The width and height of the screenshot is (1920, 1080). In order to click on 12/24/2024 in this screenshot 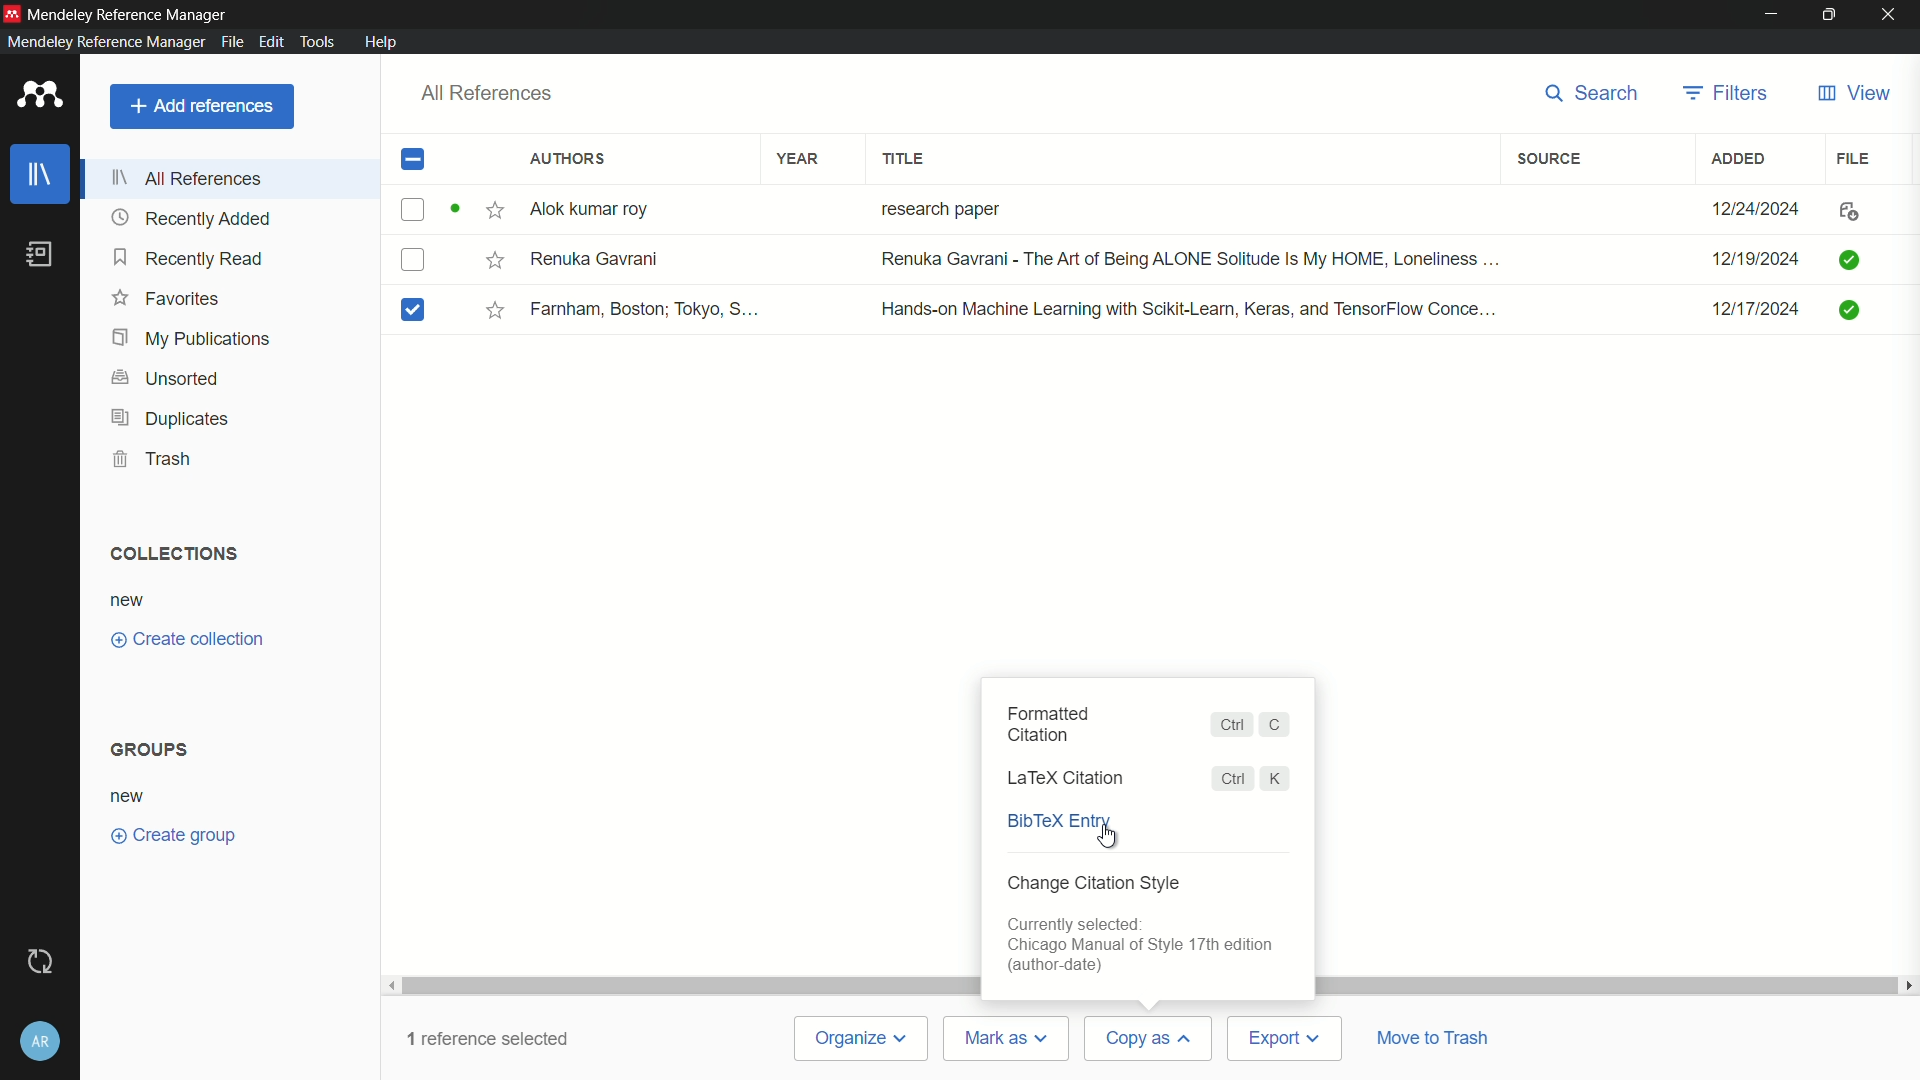, I will do `click(1748, 205)`.